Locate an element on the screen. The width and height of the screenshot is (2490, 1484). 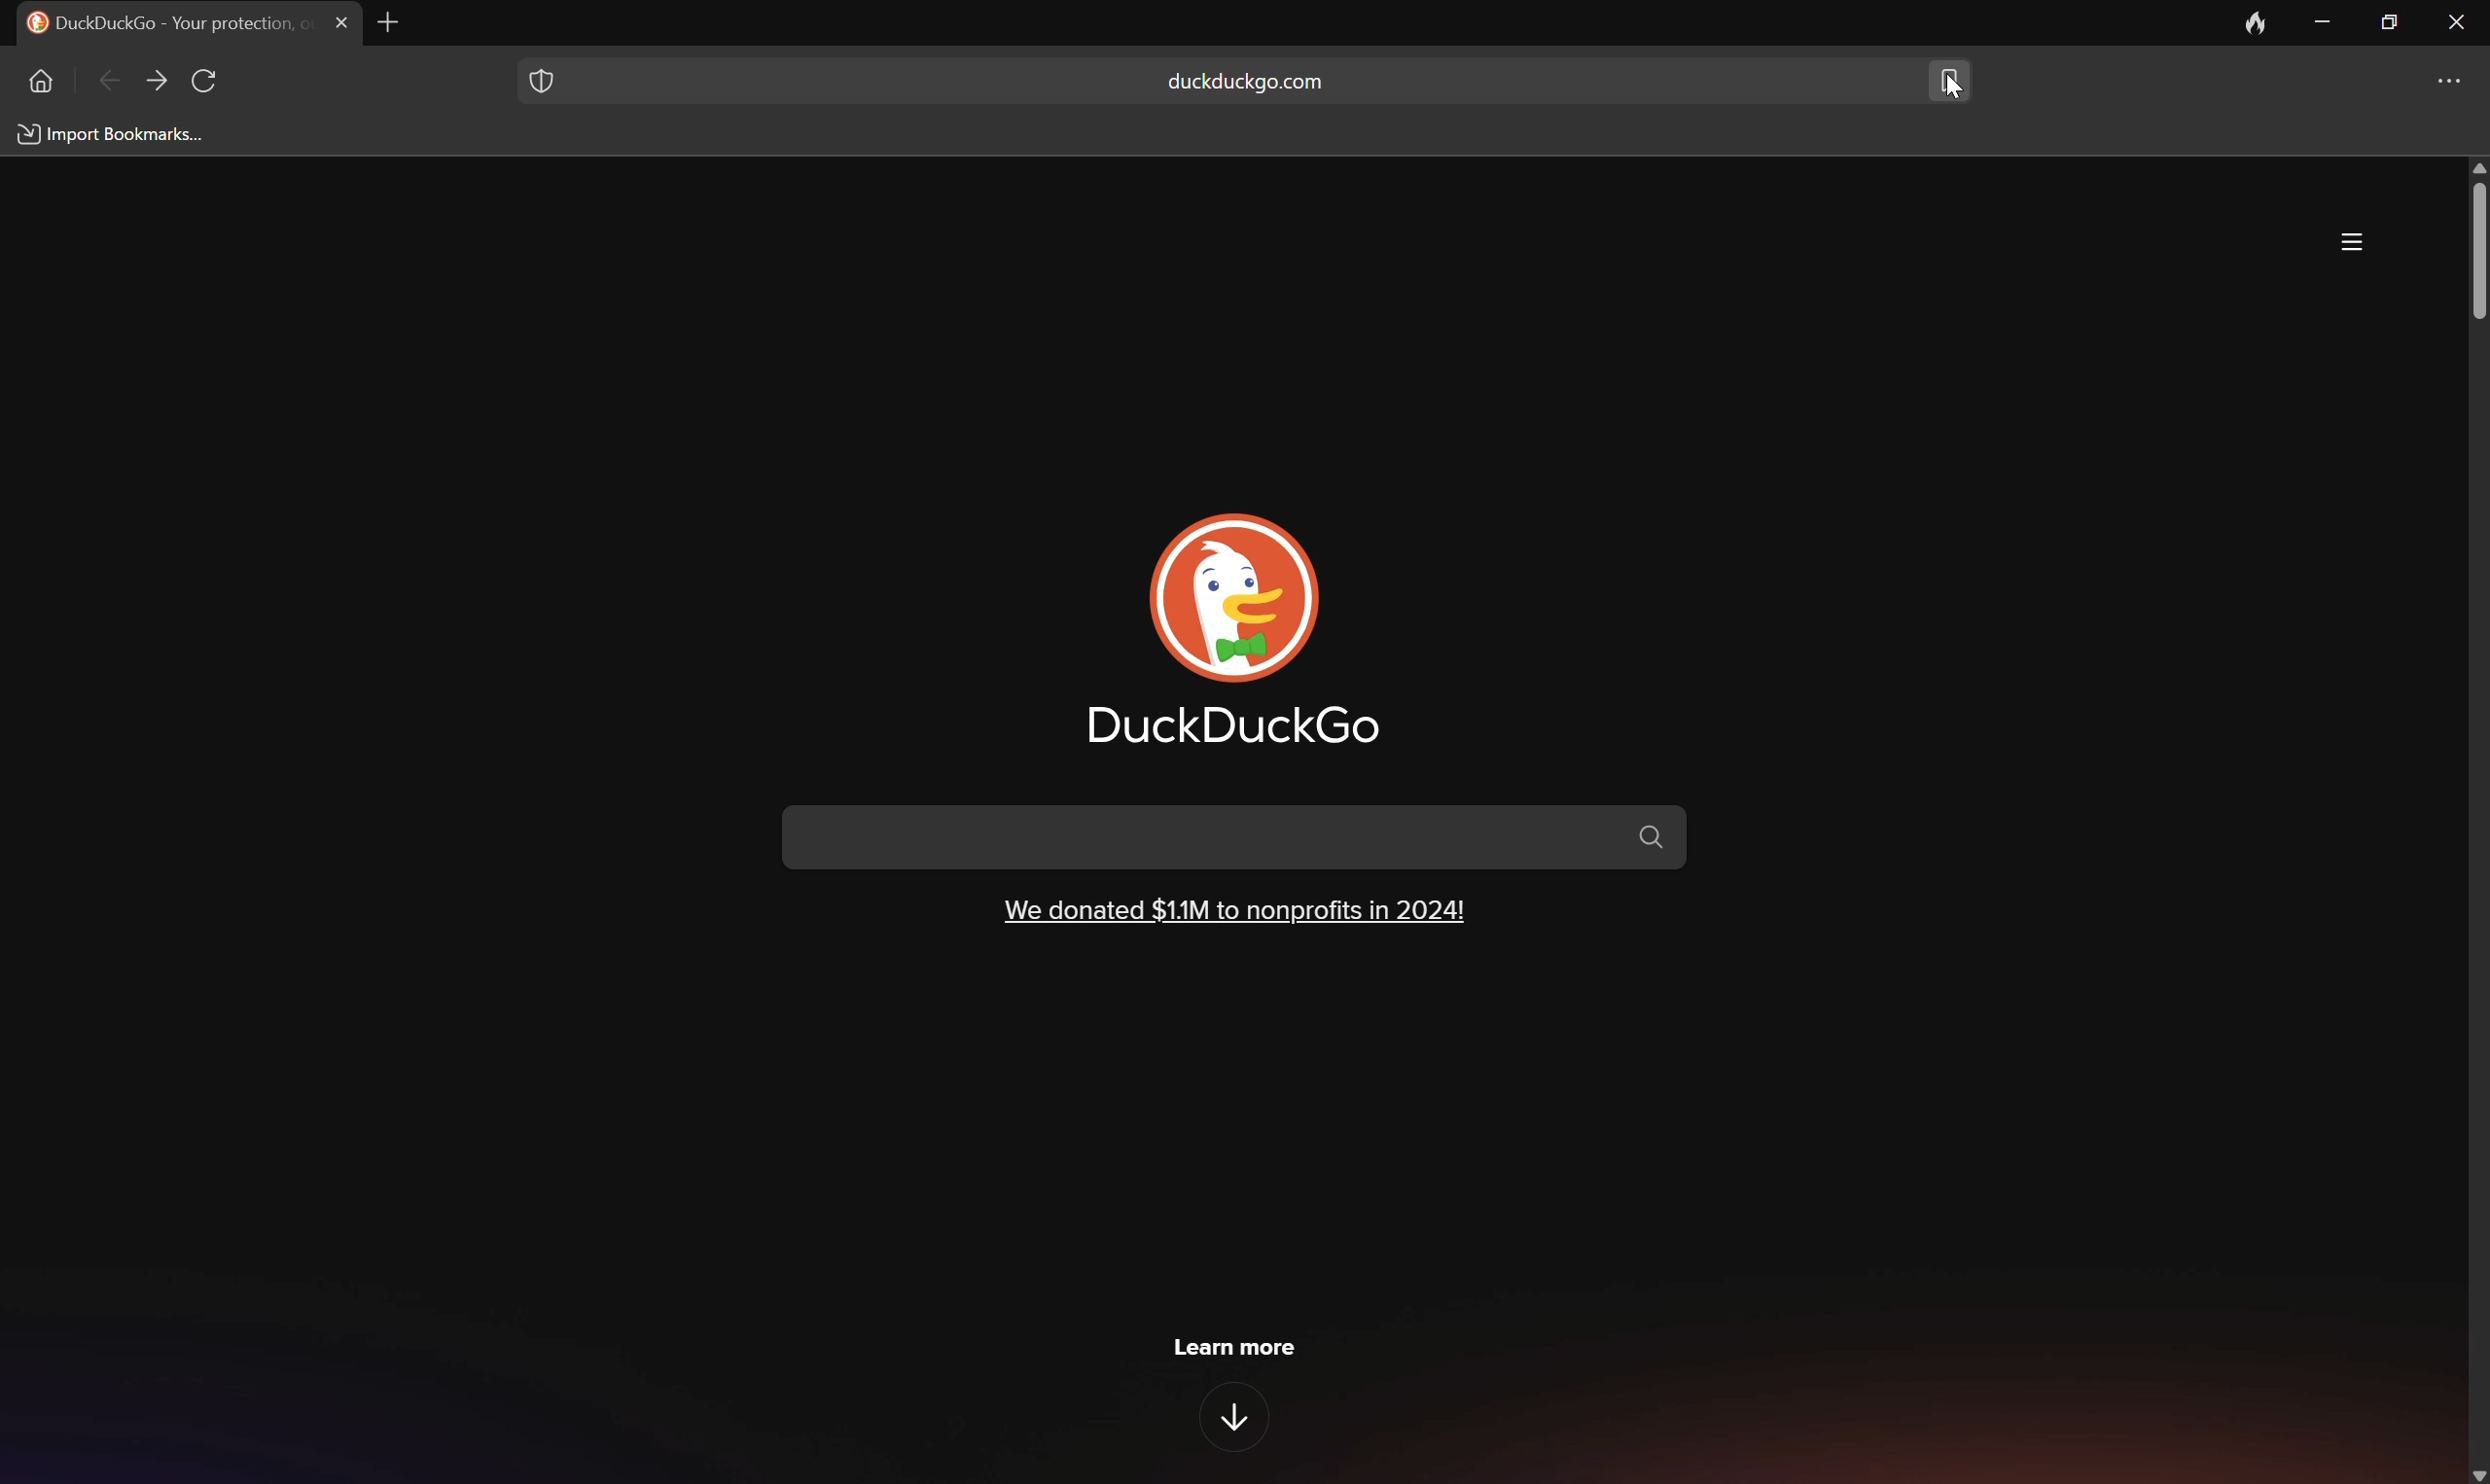
Go down is located at coordinates (1239, 1419).